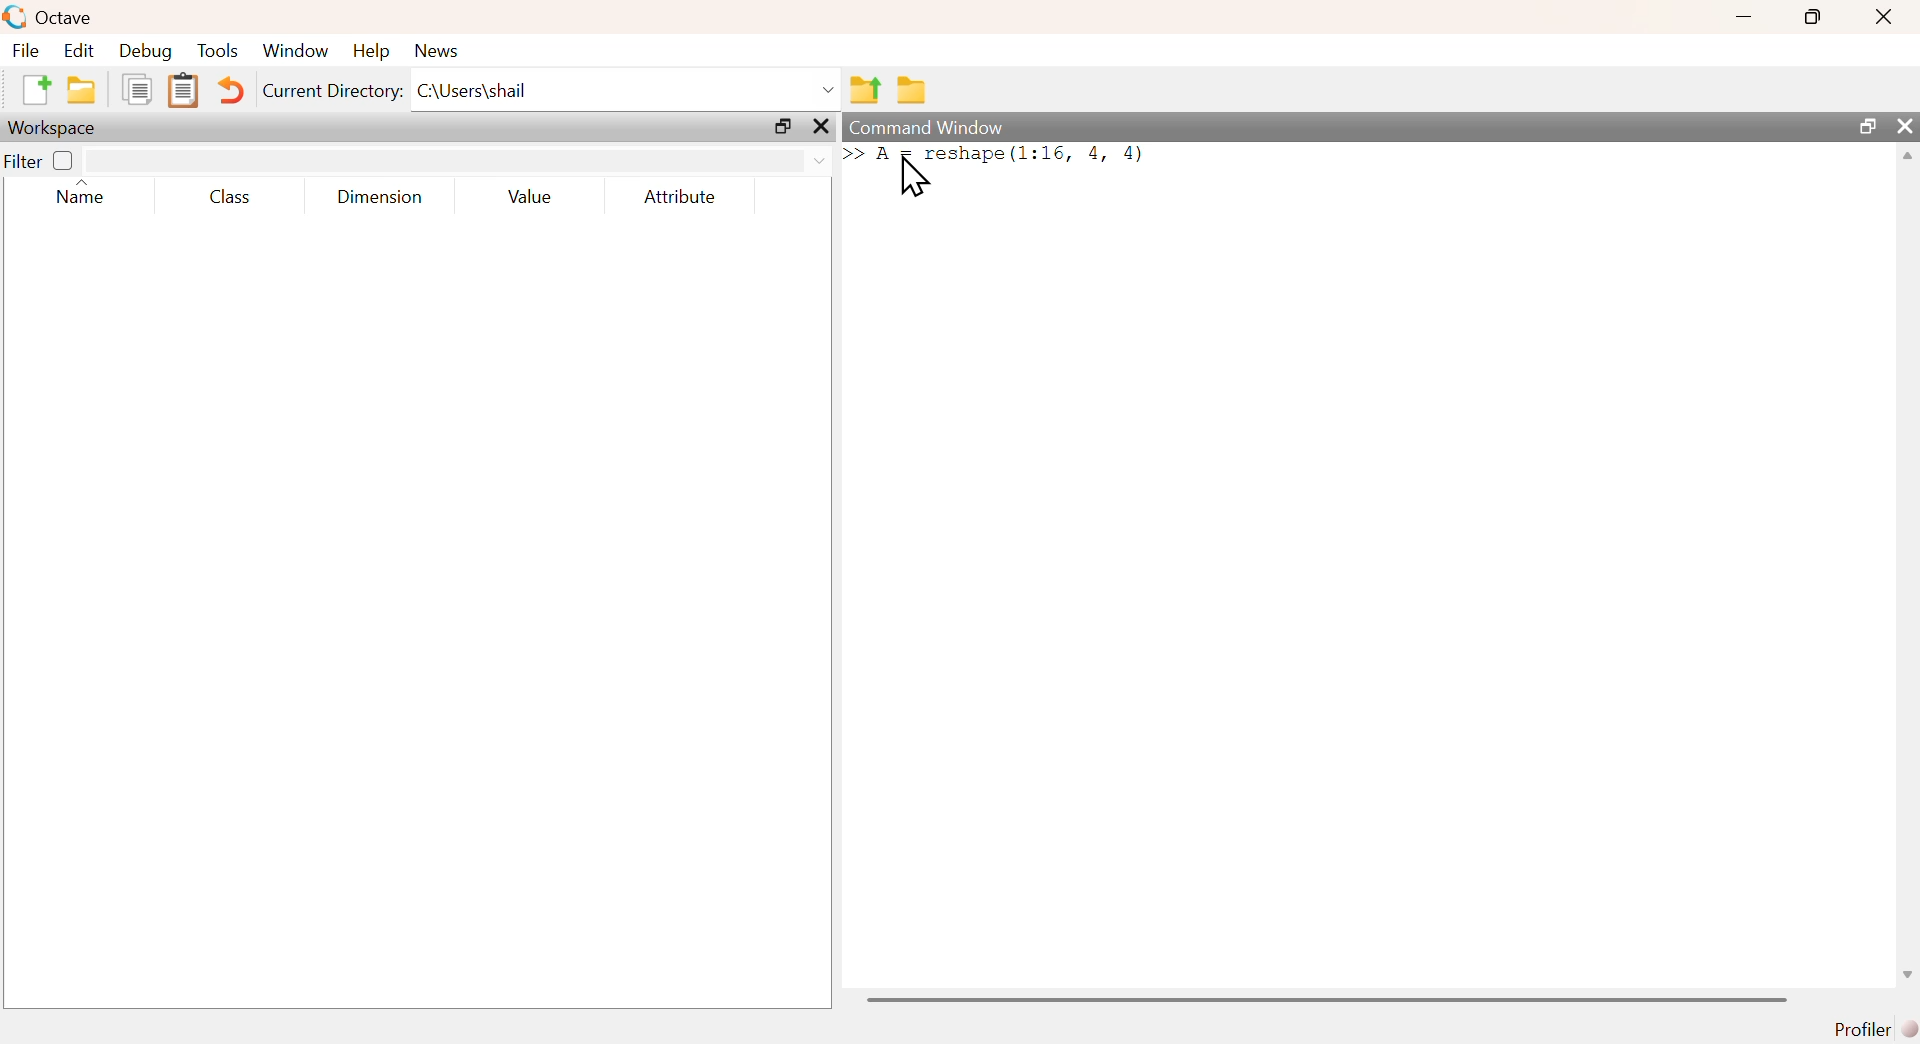 This screenshot has height=1044, width=1920. What do you see at coordinates (1057, 172) in the screenshot?
I see `commands` at bounding box center [1057, 172].